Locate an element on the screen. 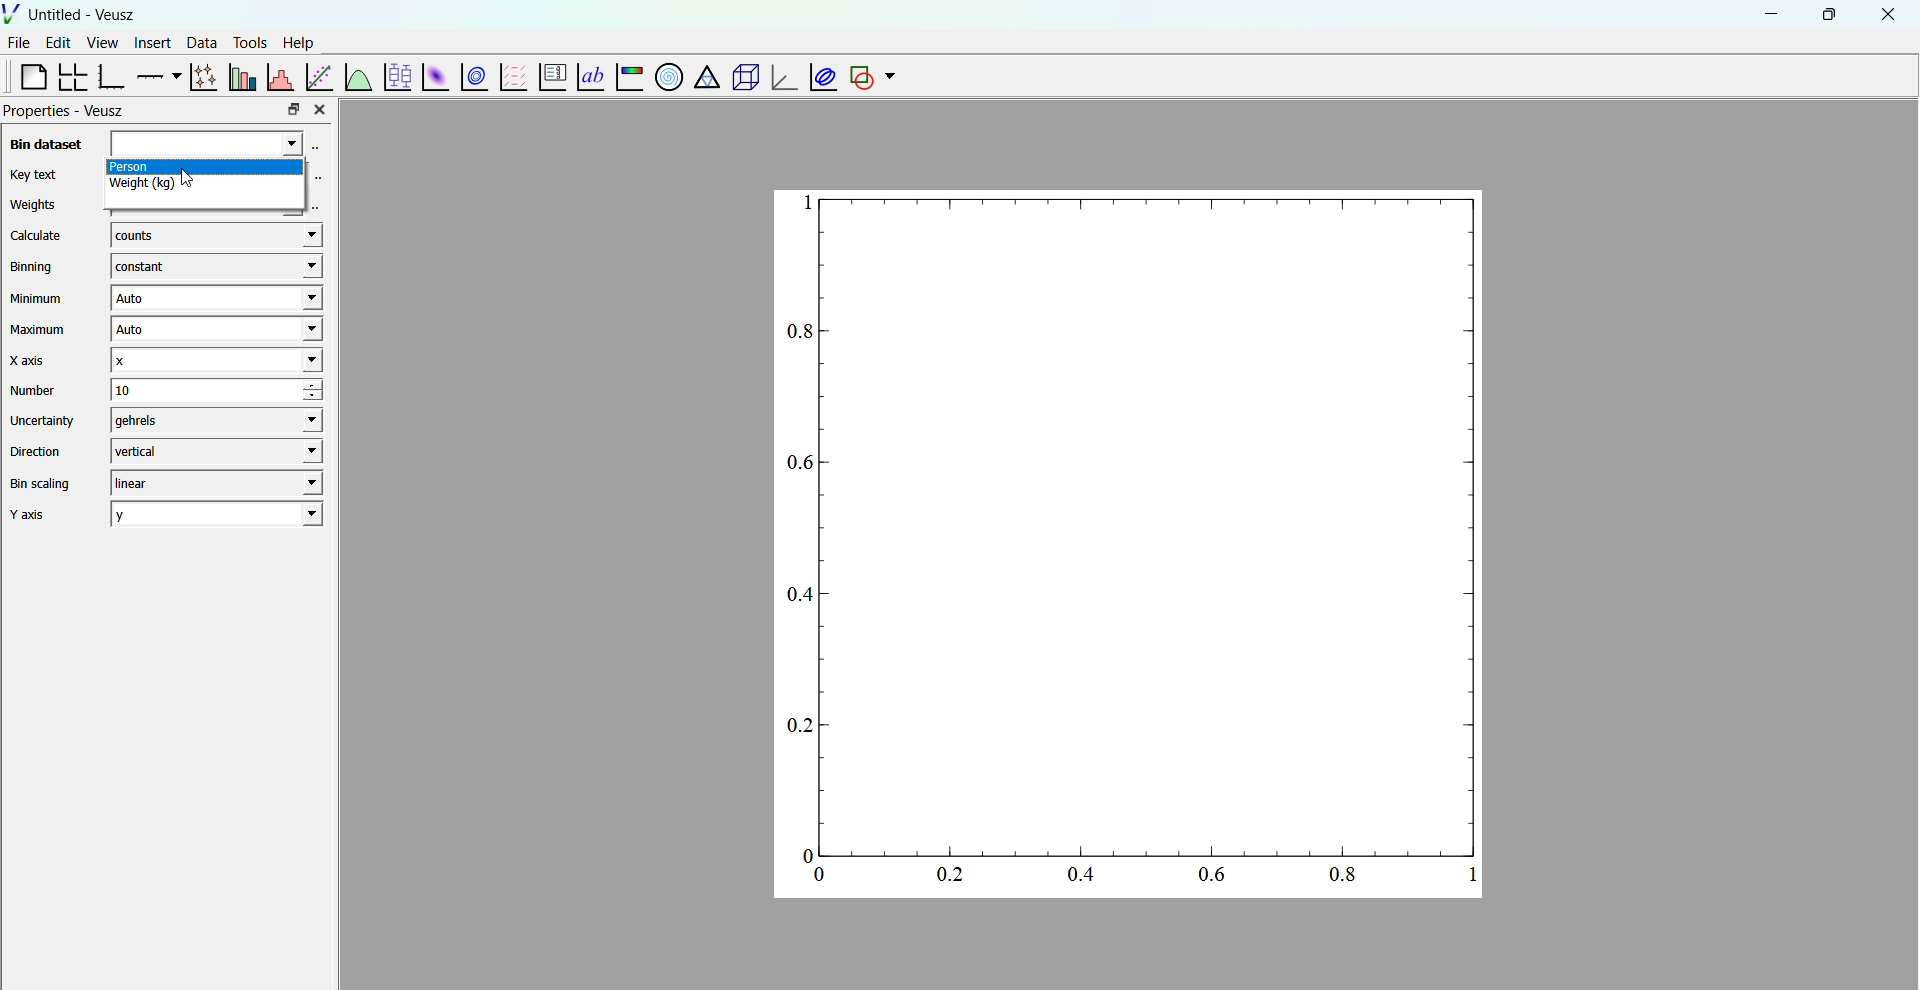  0.4 is located at coordinates (800, 593).